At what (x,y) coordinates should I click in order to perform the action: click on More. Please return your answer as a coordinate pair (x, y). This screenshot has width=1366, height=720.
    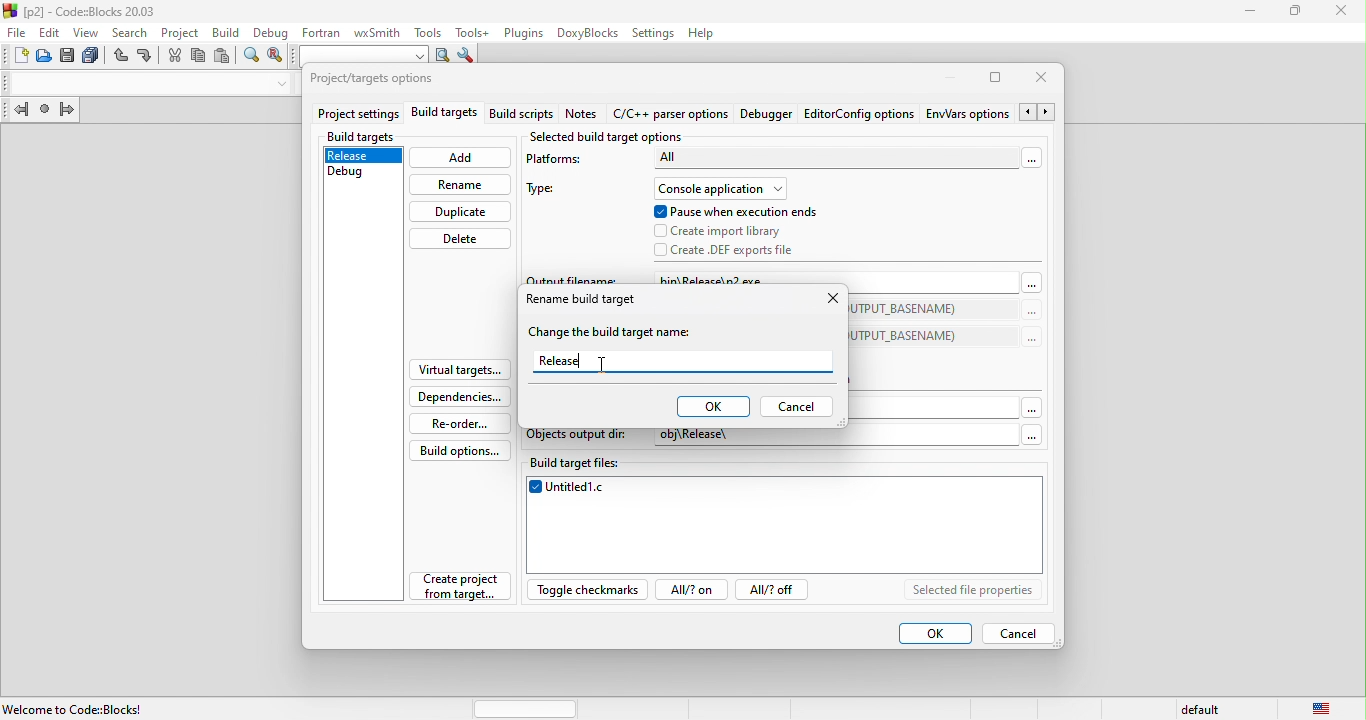
    Looking at the image, I should click on (1031, 406).